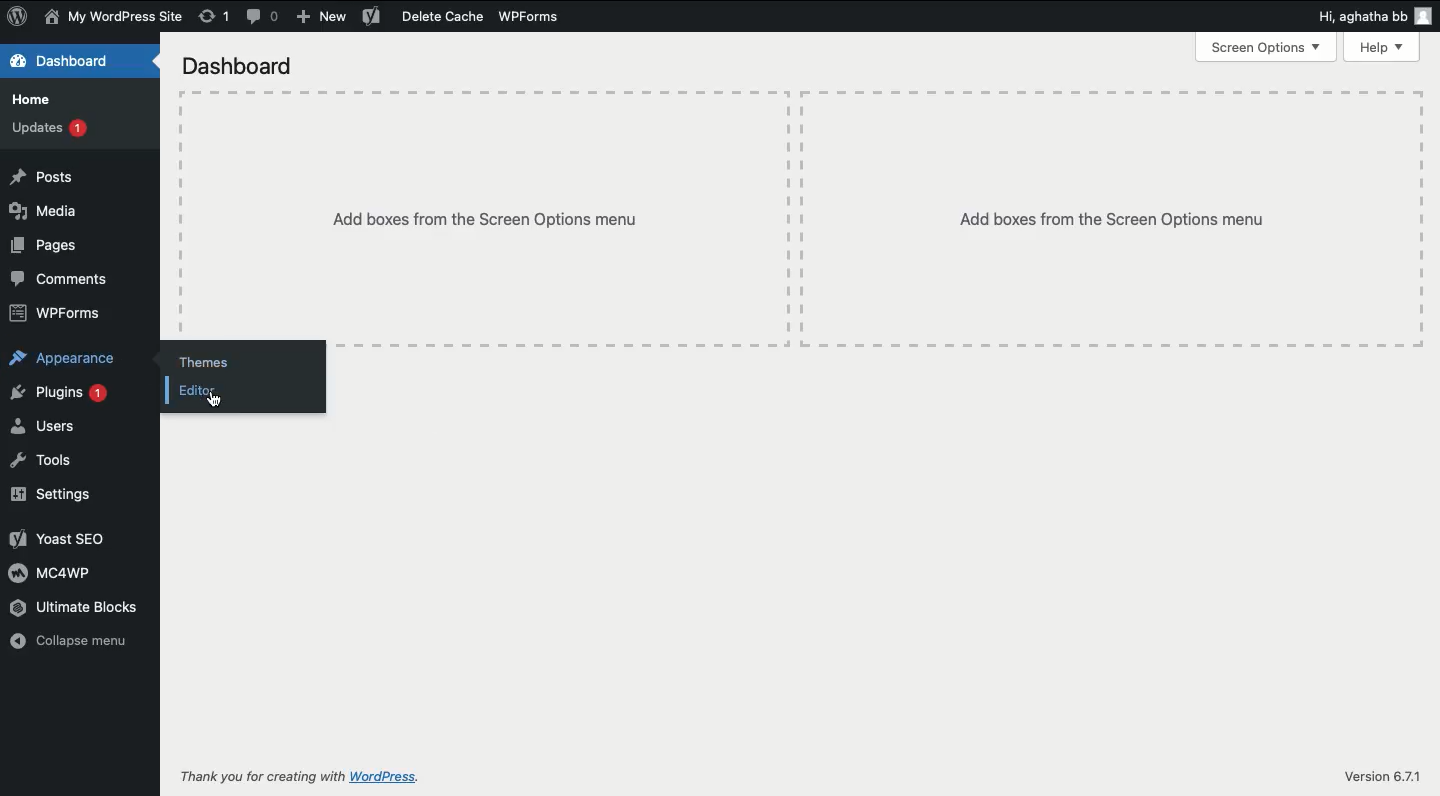  Describe the element at coordinates (536, 14) in the screenshot. I see `WPForms` at that location.